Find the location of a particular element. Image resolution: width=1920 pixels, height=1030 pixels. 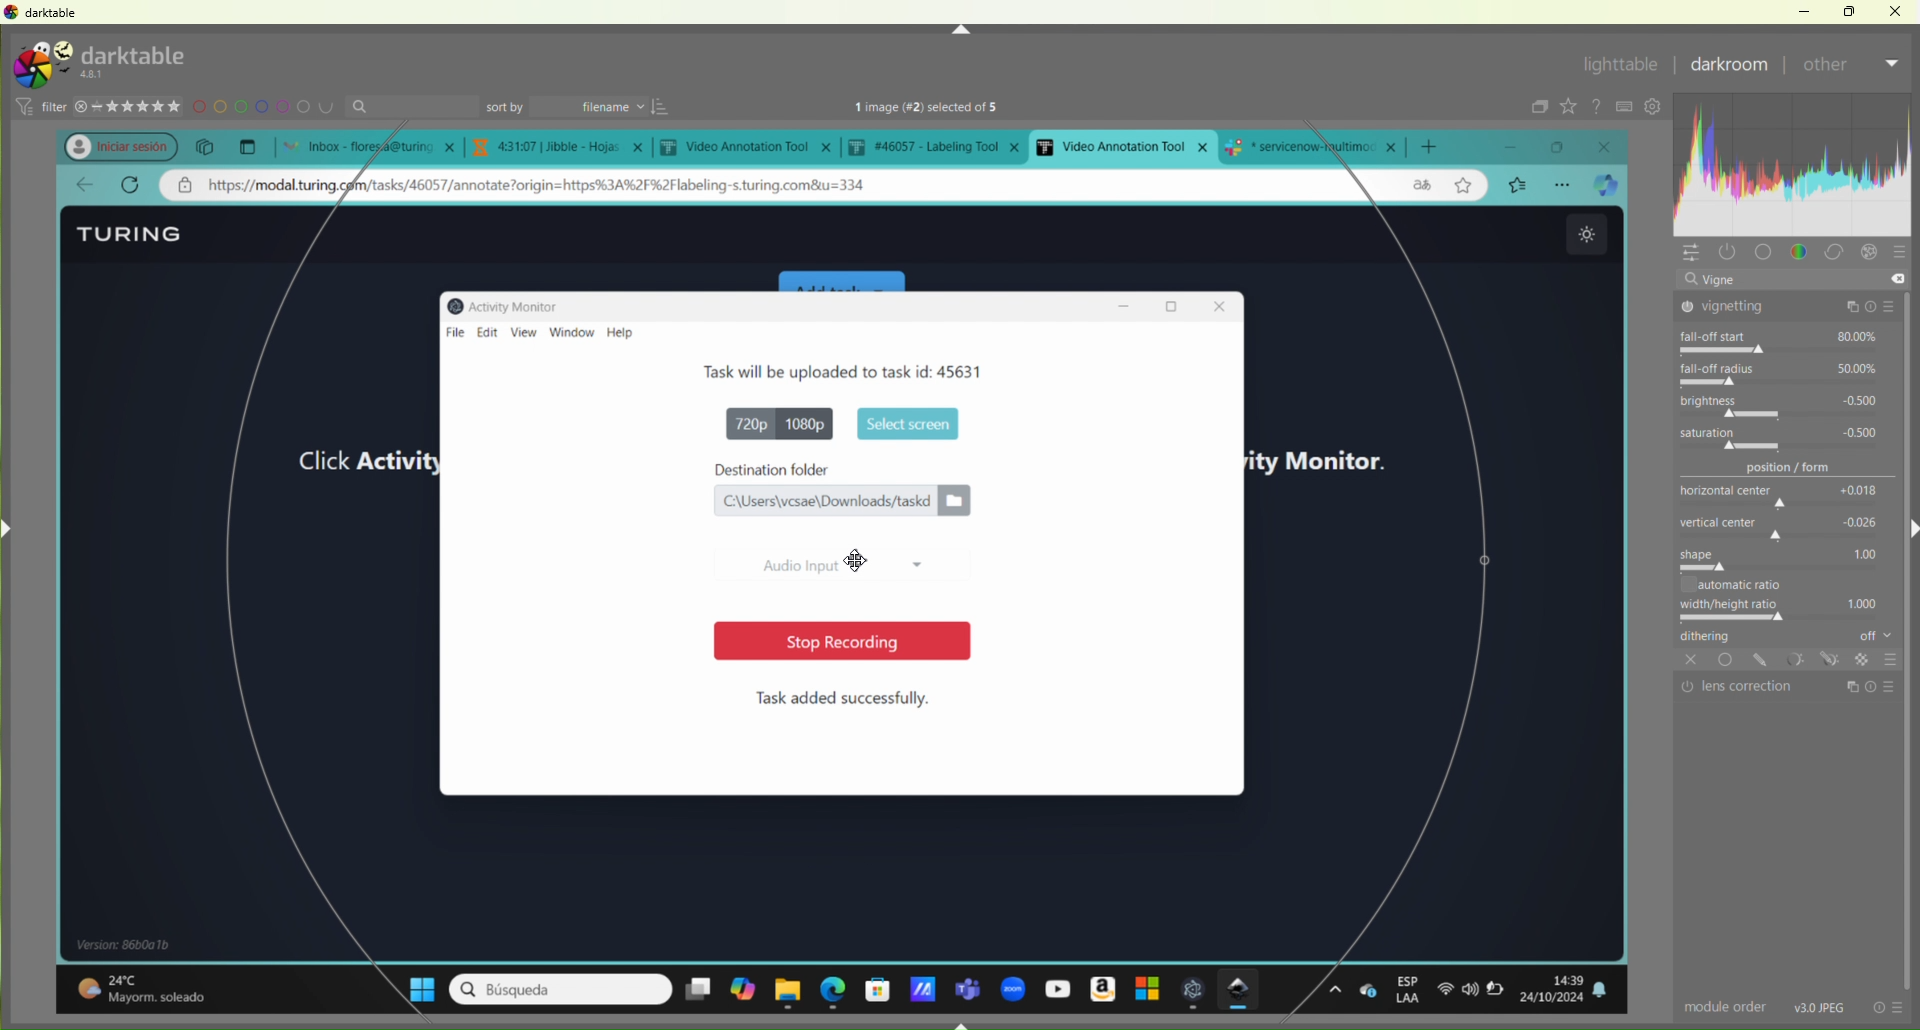

shape is located at coordinates (1785, 559).